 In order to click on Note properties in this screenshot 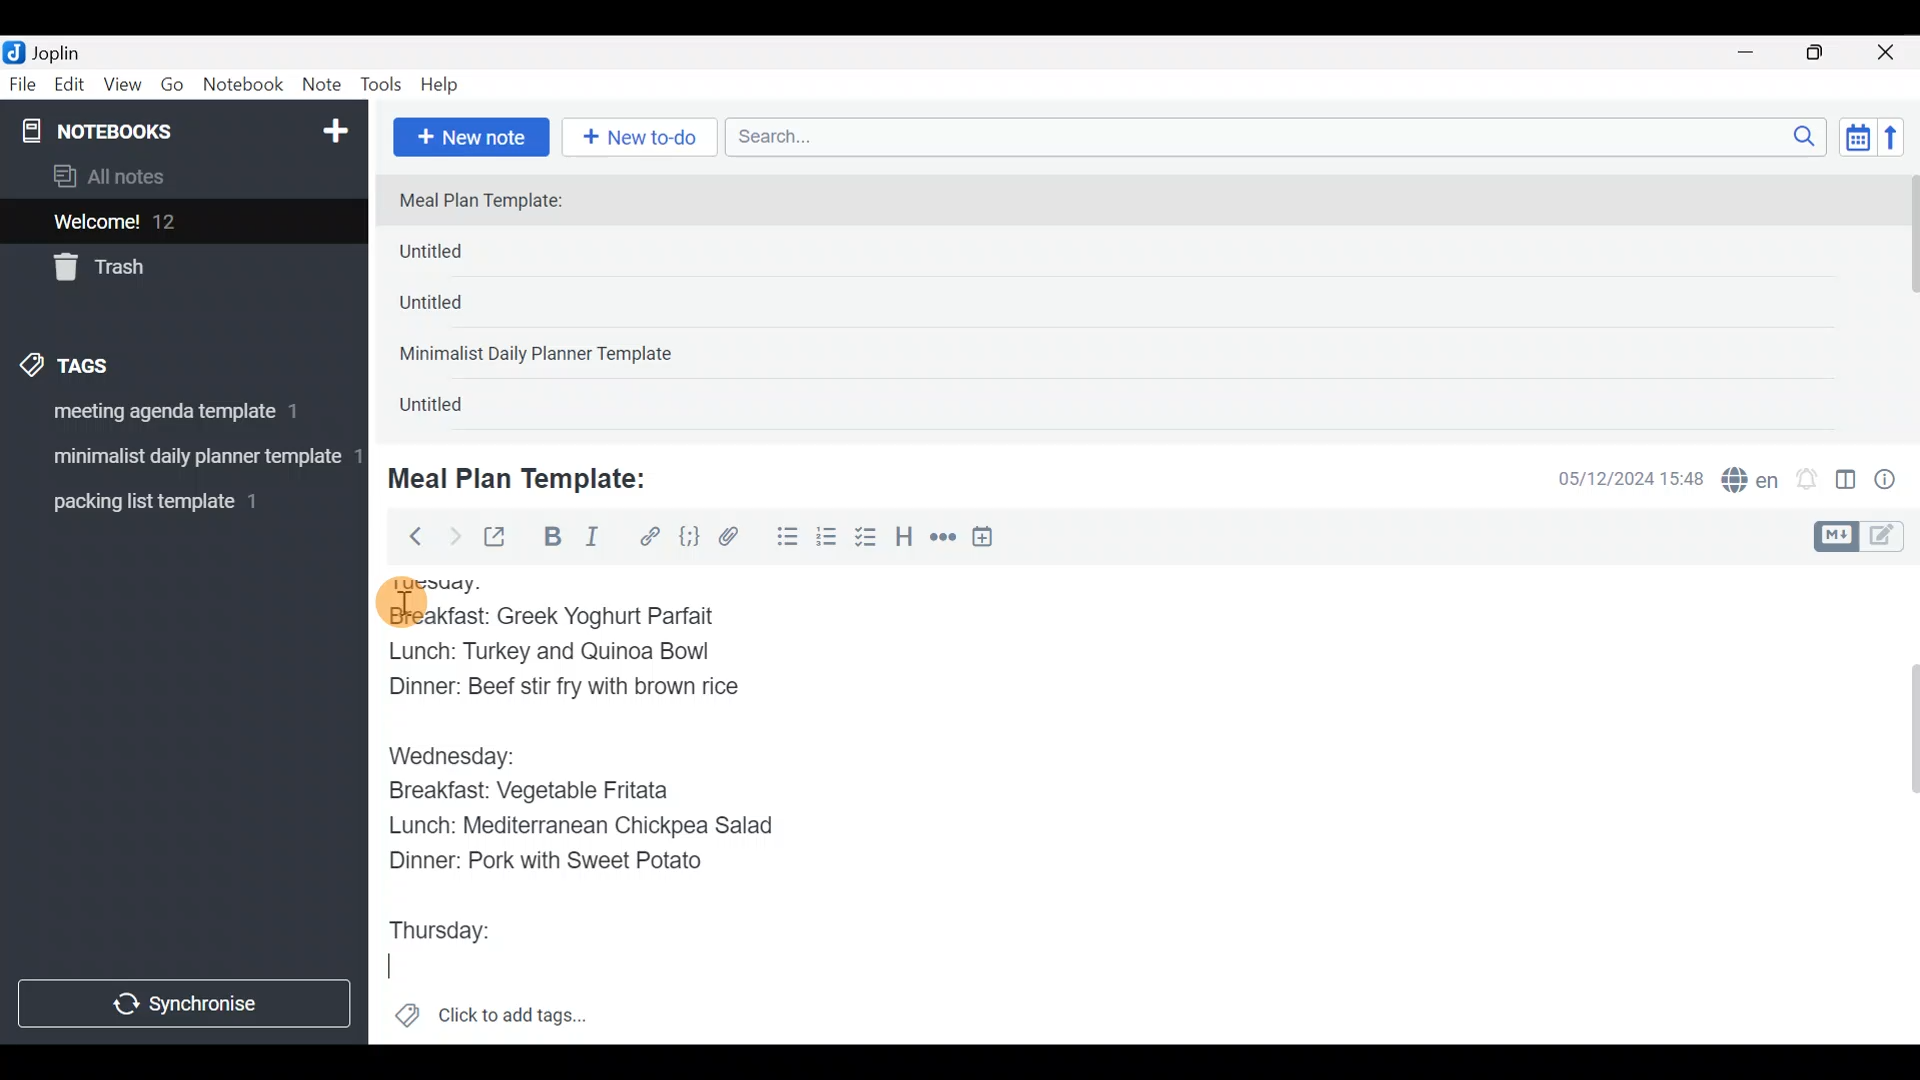, I will do `click(1894, 481)`.